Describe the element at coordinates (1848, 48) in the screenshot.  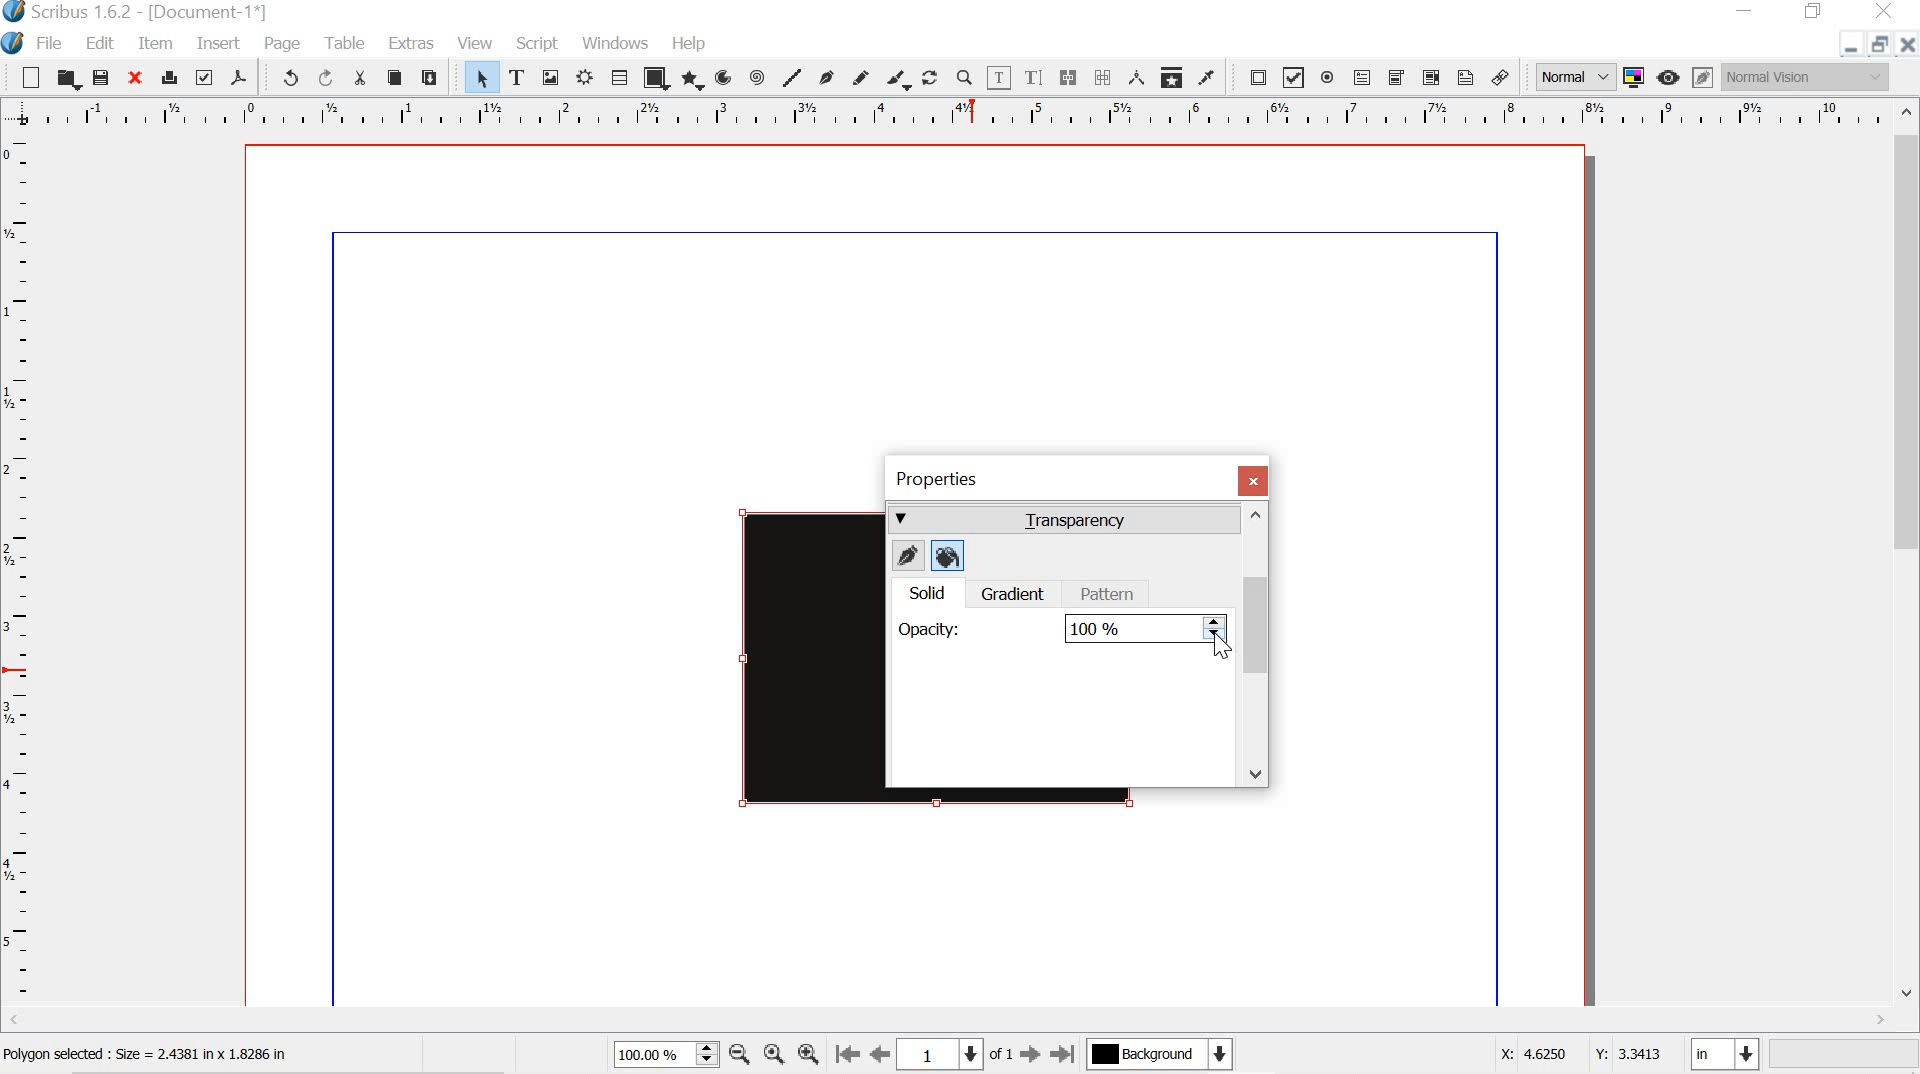
I see `minimize` at that location.